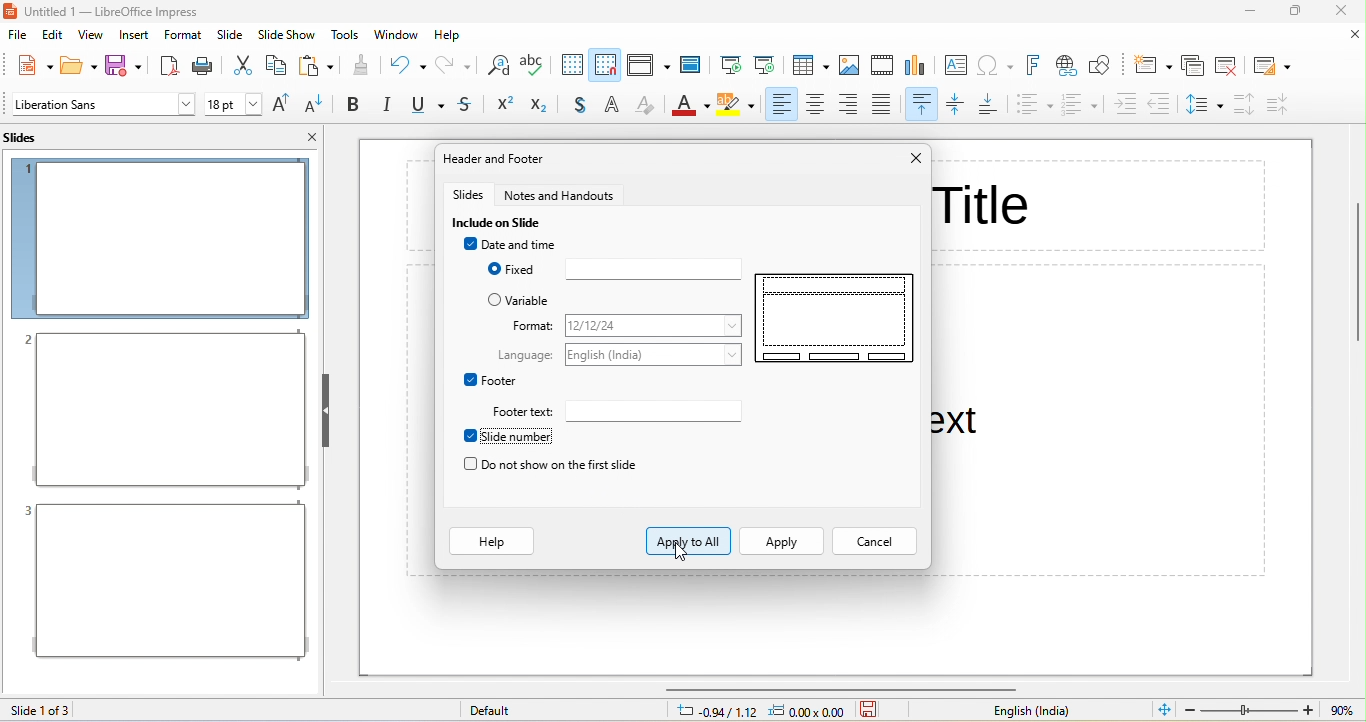 The height and width of the screenshot is (722, 1366). Describe the element at coordinates (545, 106) in the screenshot. I see `subscript` at that location.